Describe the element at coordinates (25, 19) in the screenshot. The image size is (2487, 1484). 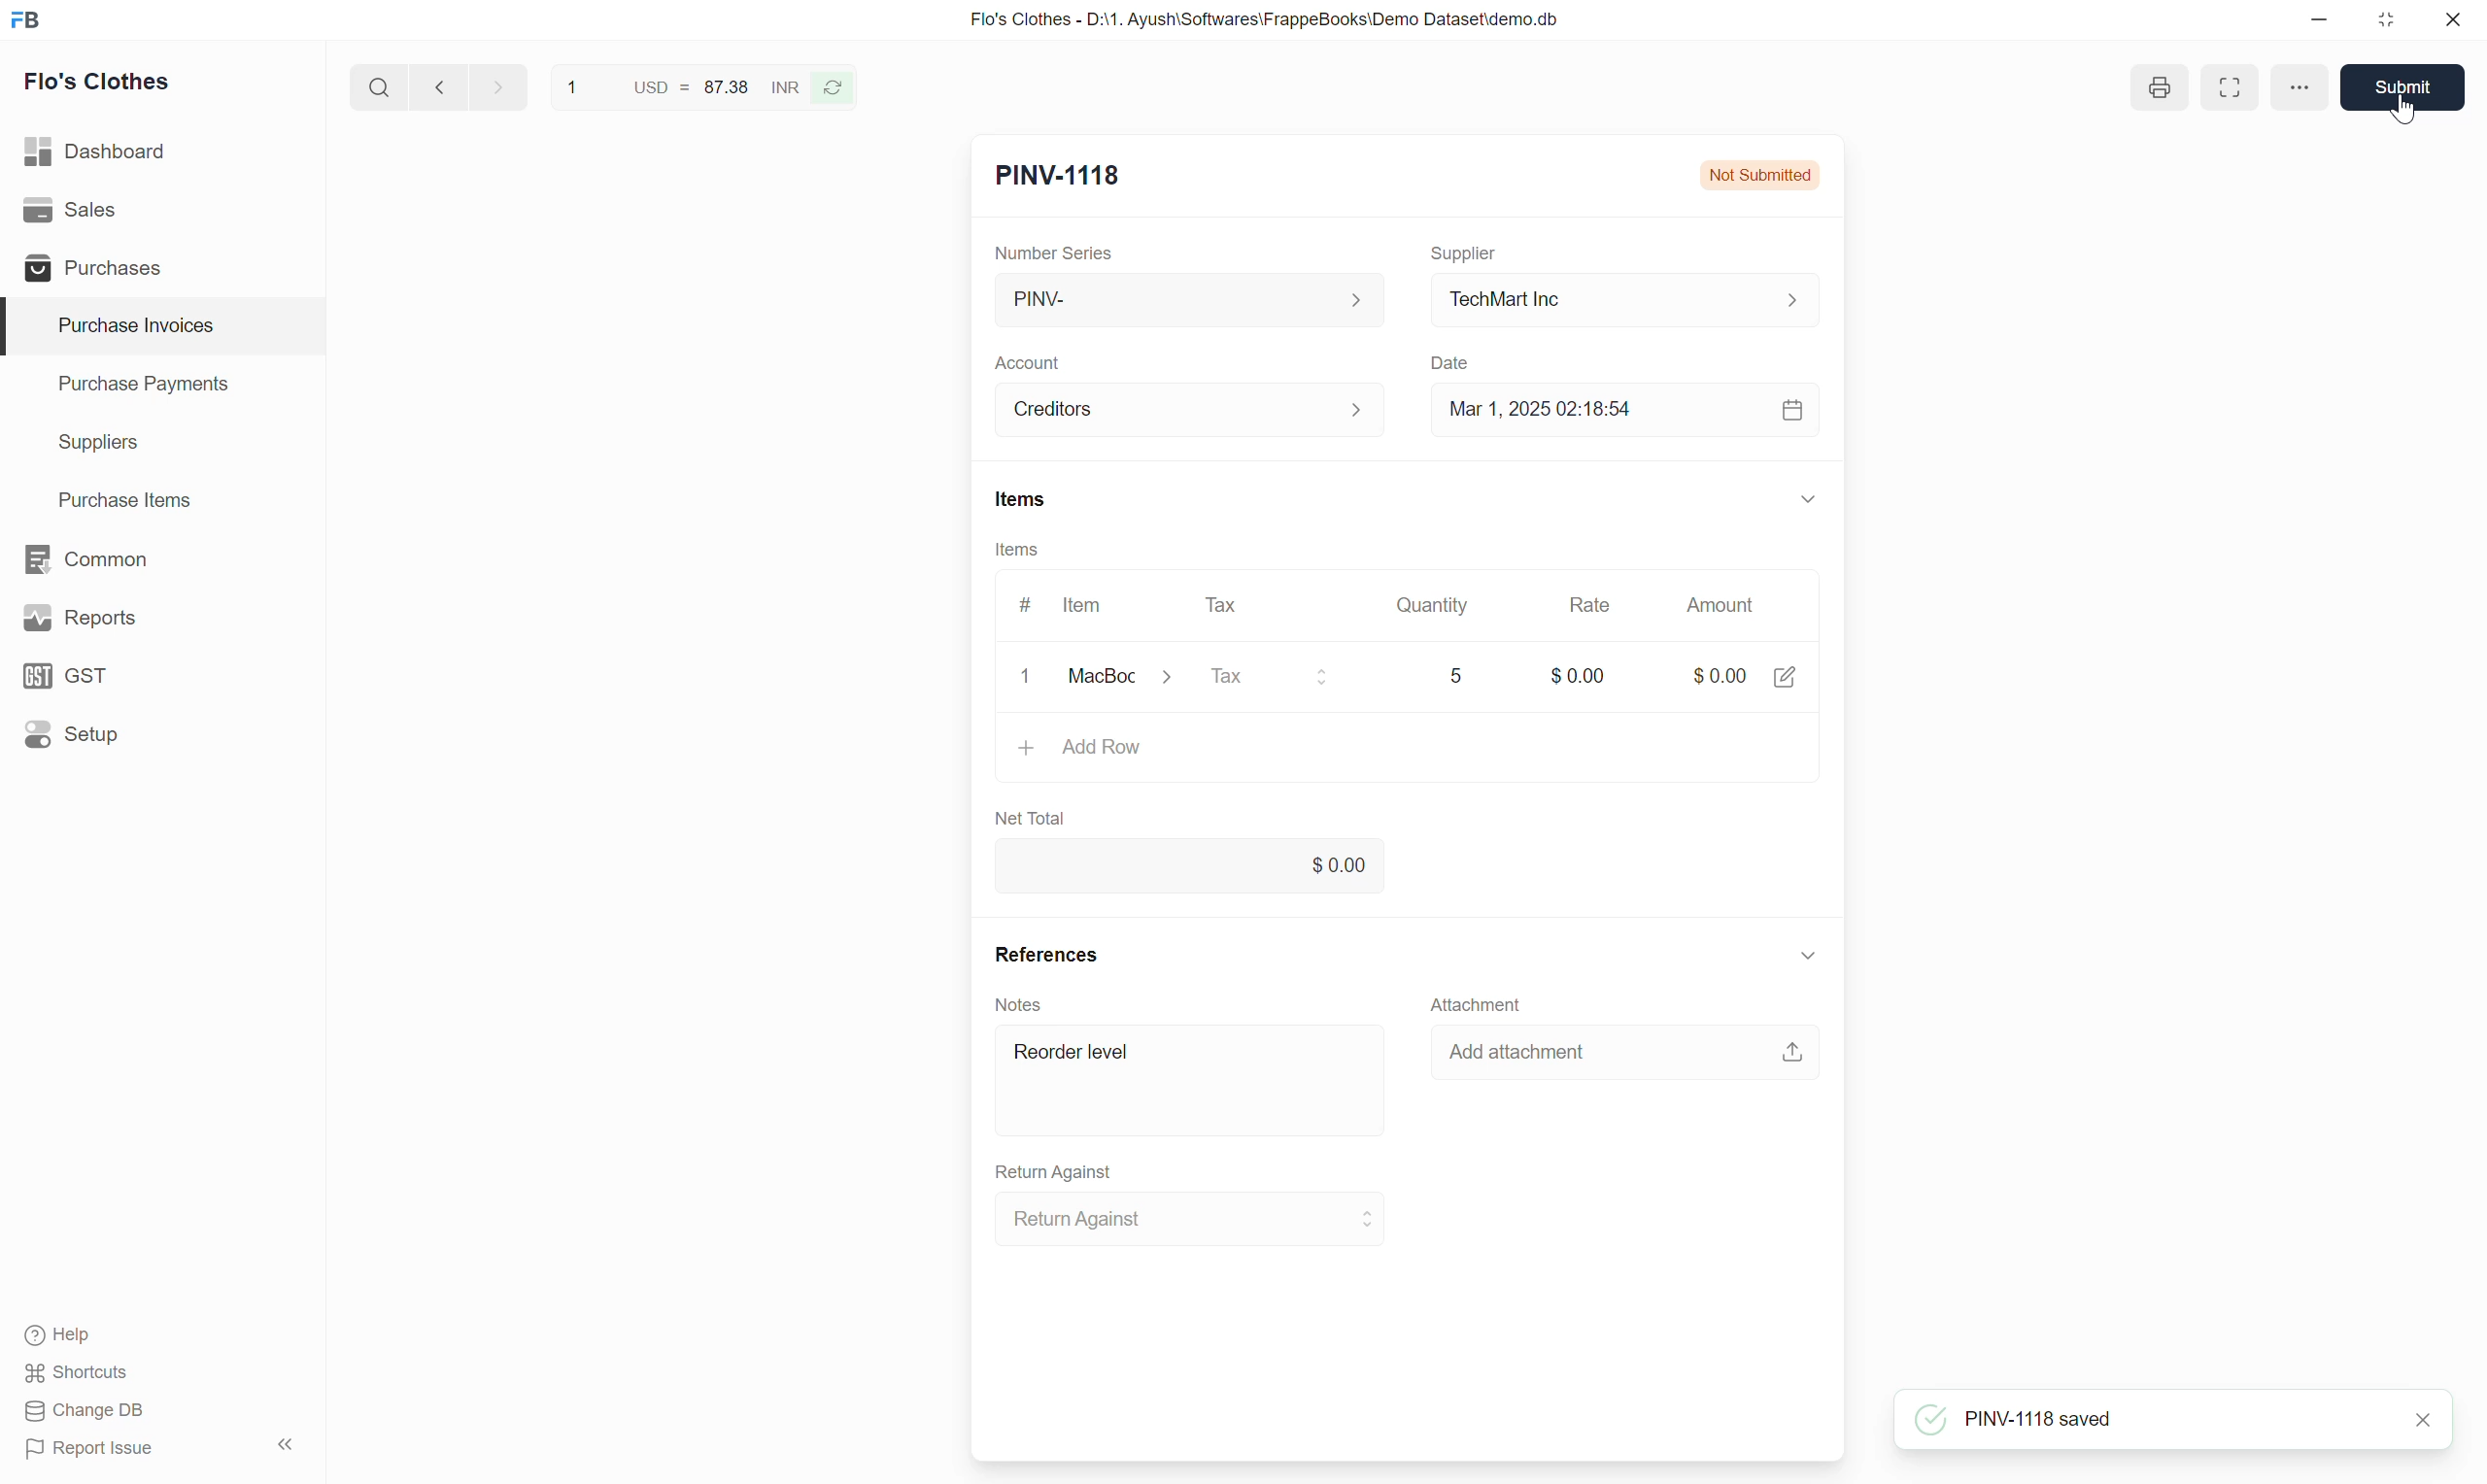
I see `Frappe Books logo` at that location.